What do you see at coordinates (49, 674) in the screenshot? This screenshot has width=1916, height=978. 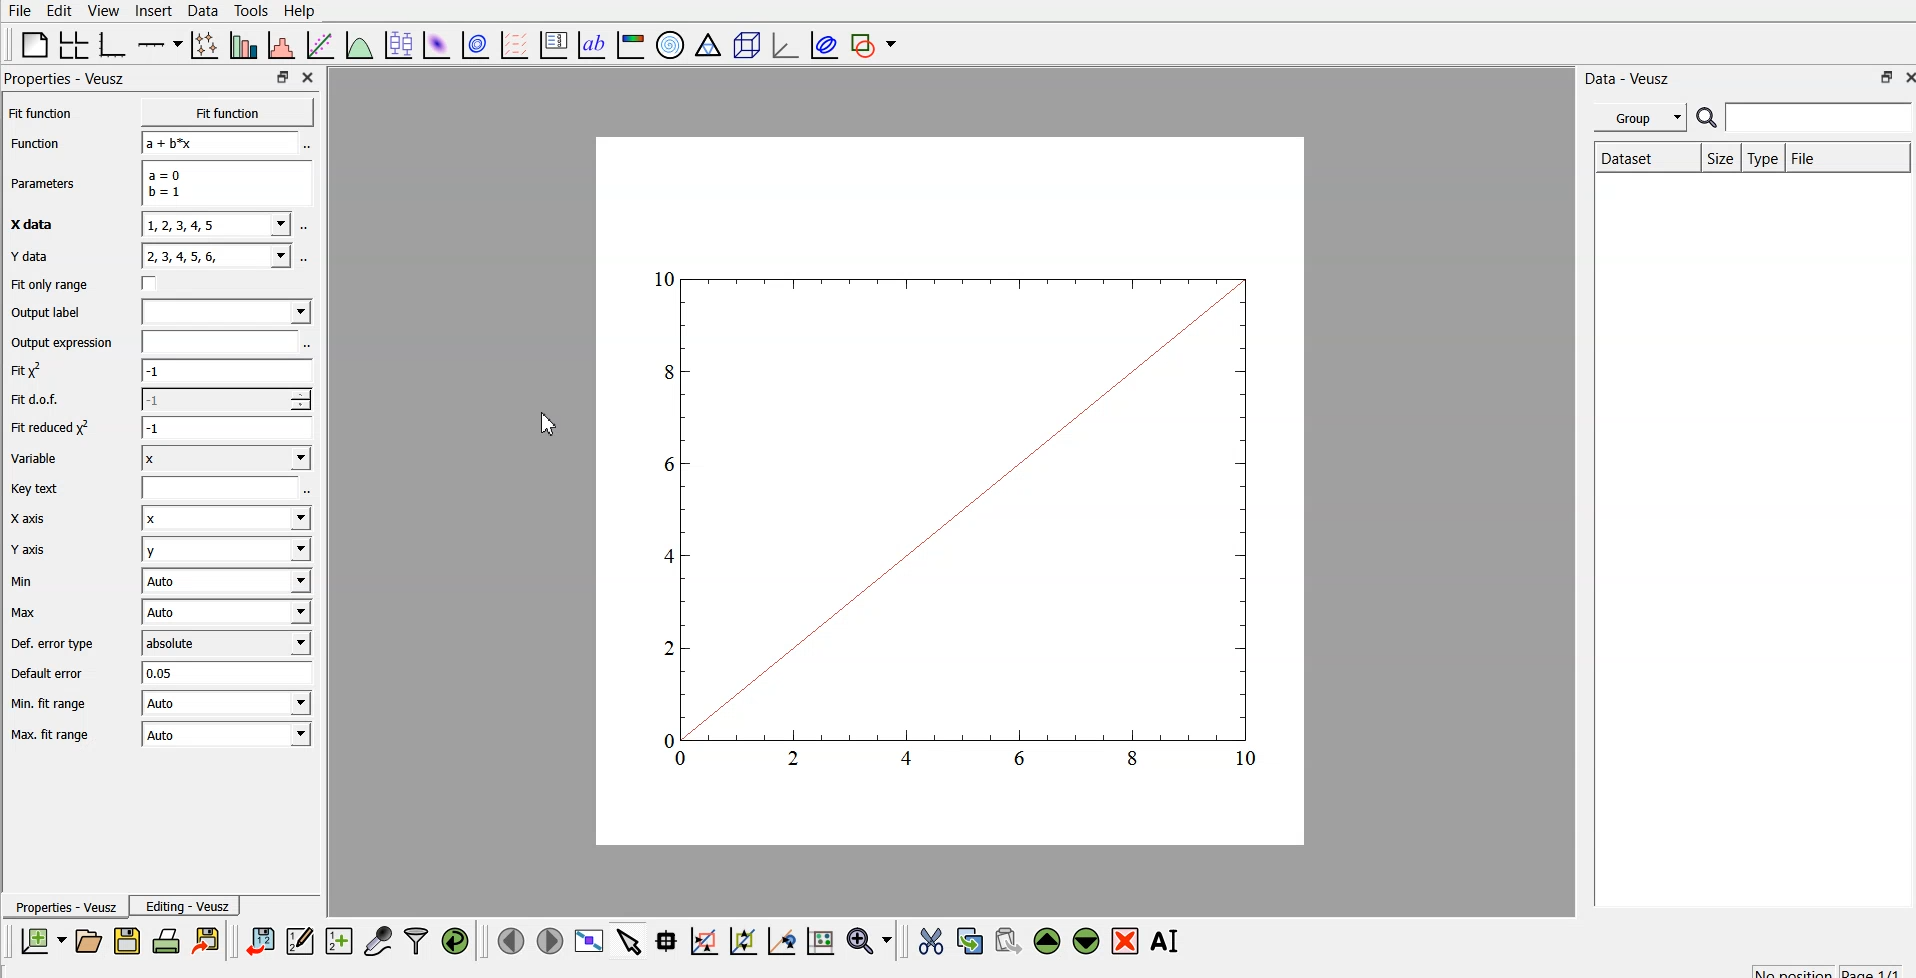 I see `Default error` at bounding box center [49, 674].